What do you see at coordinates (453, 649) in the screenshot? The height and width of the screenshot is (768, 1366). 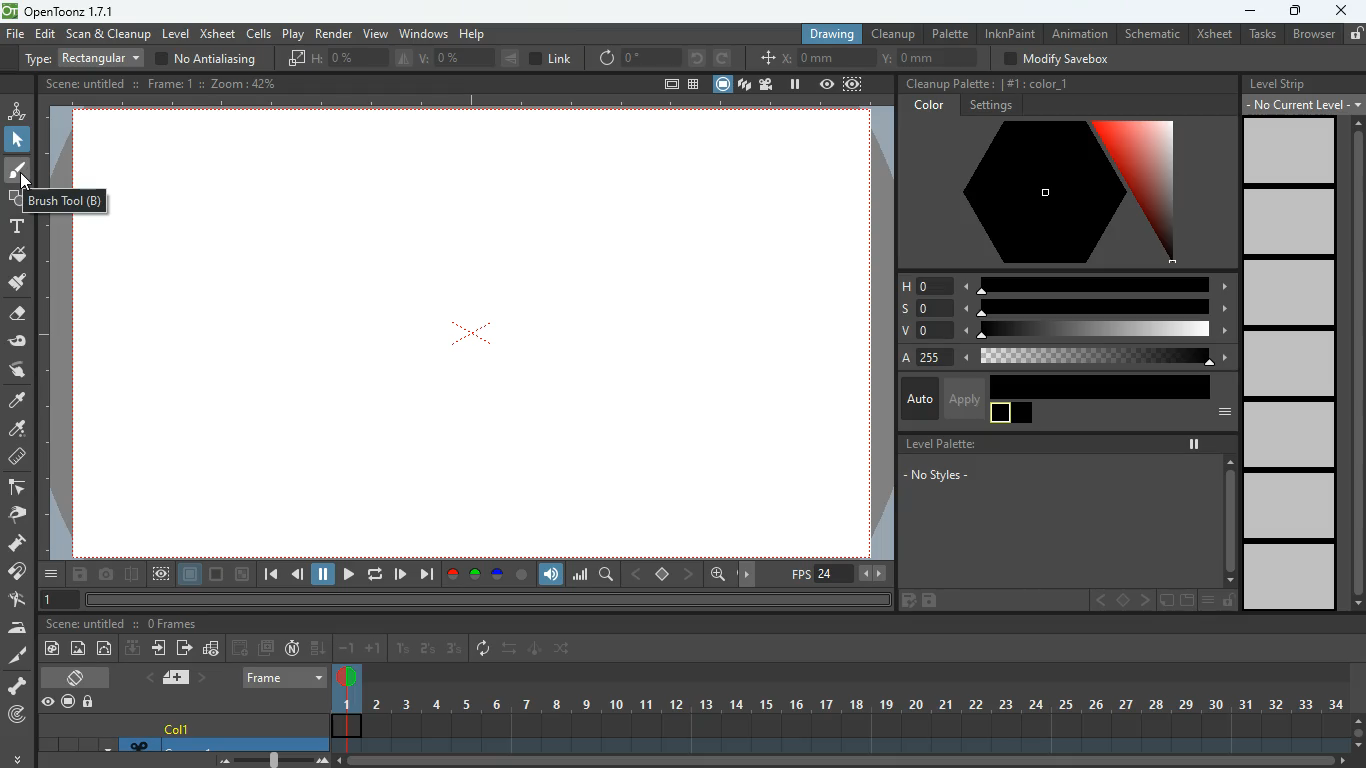 I see `3` at bounding box center [453, 649].